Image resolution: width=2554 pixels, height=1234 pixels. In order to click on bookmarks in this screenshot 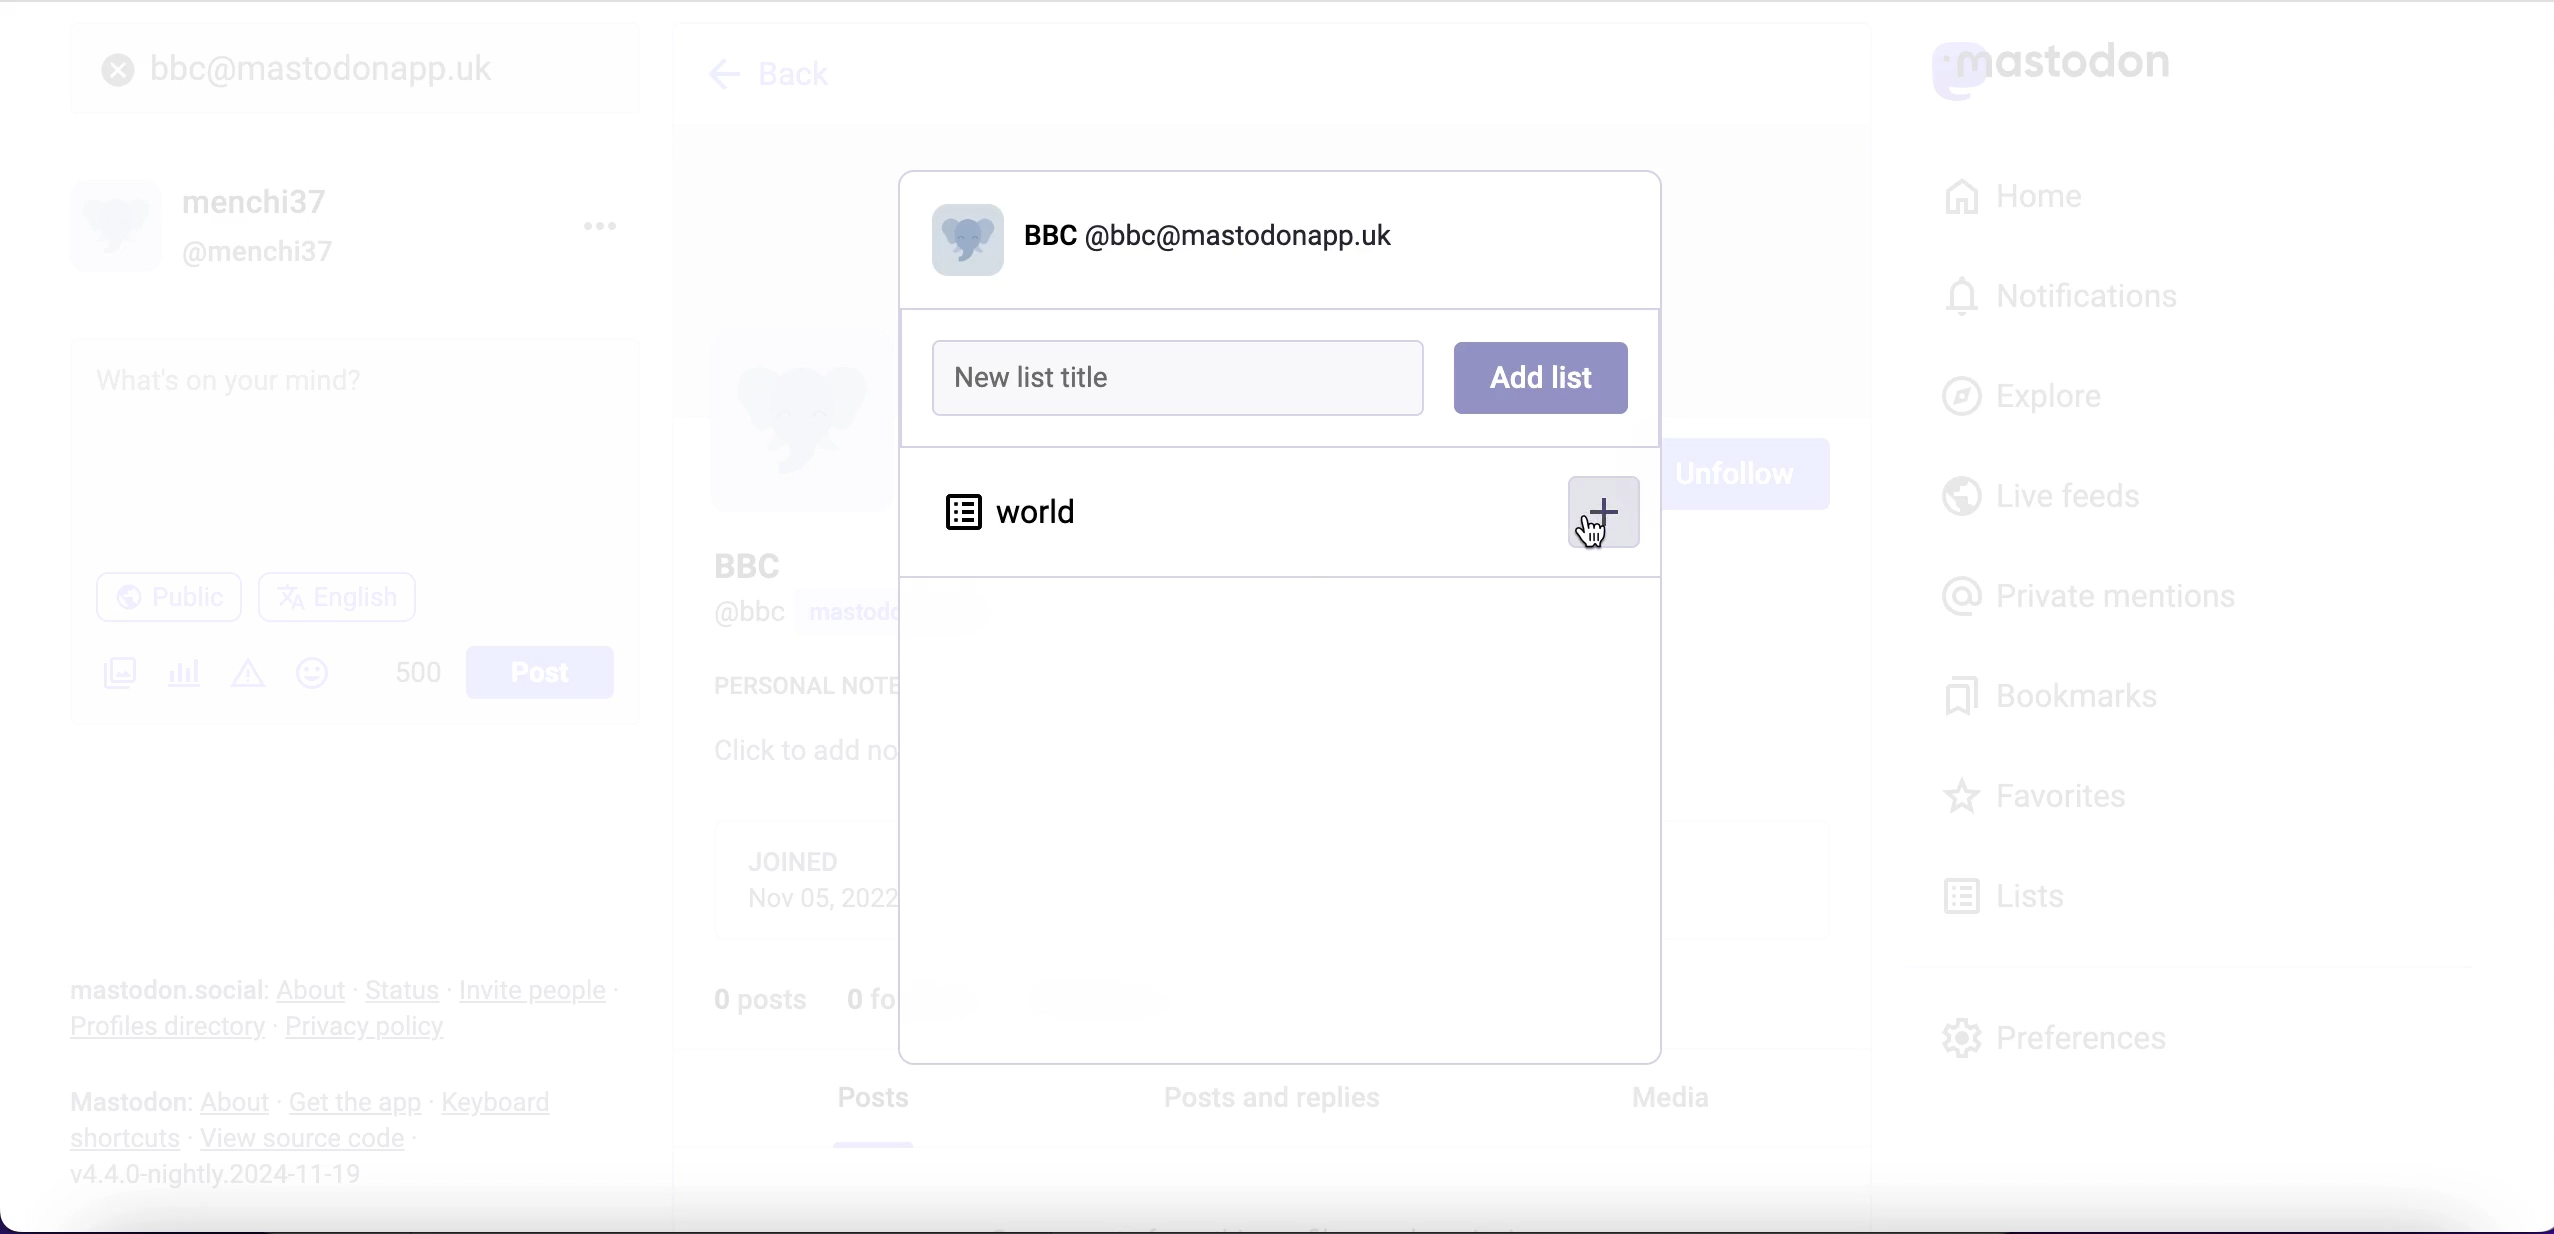, I will do `click(2058, 697)`.